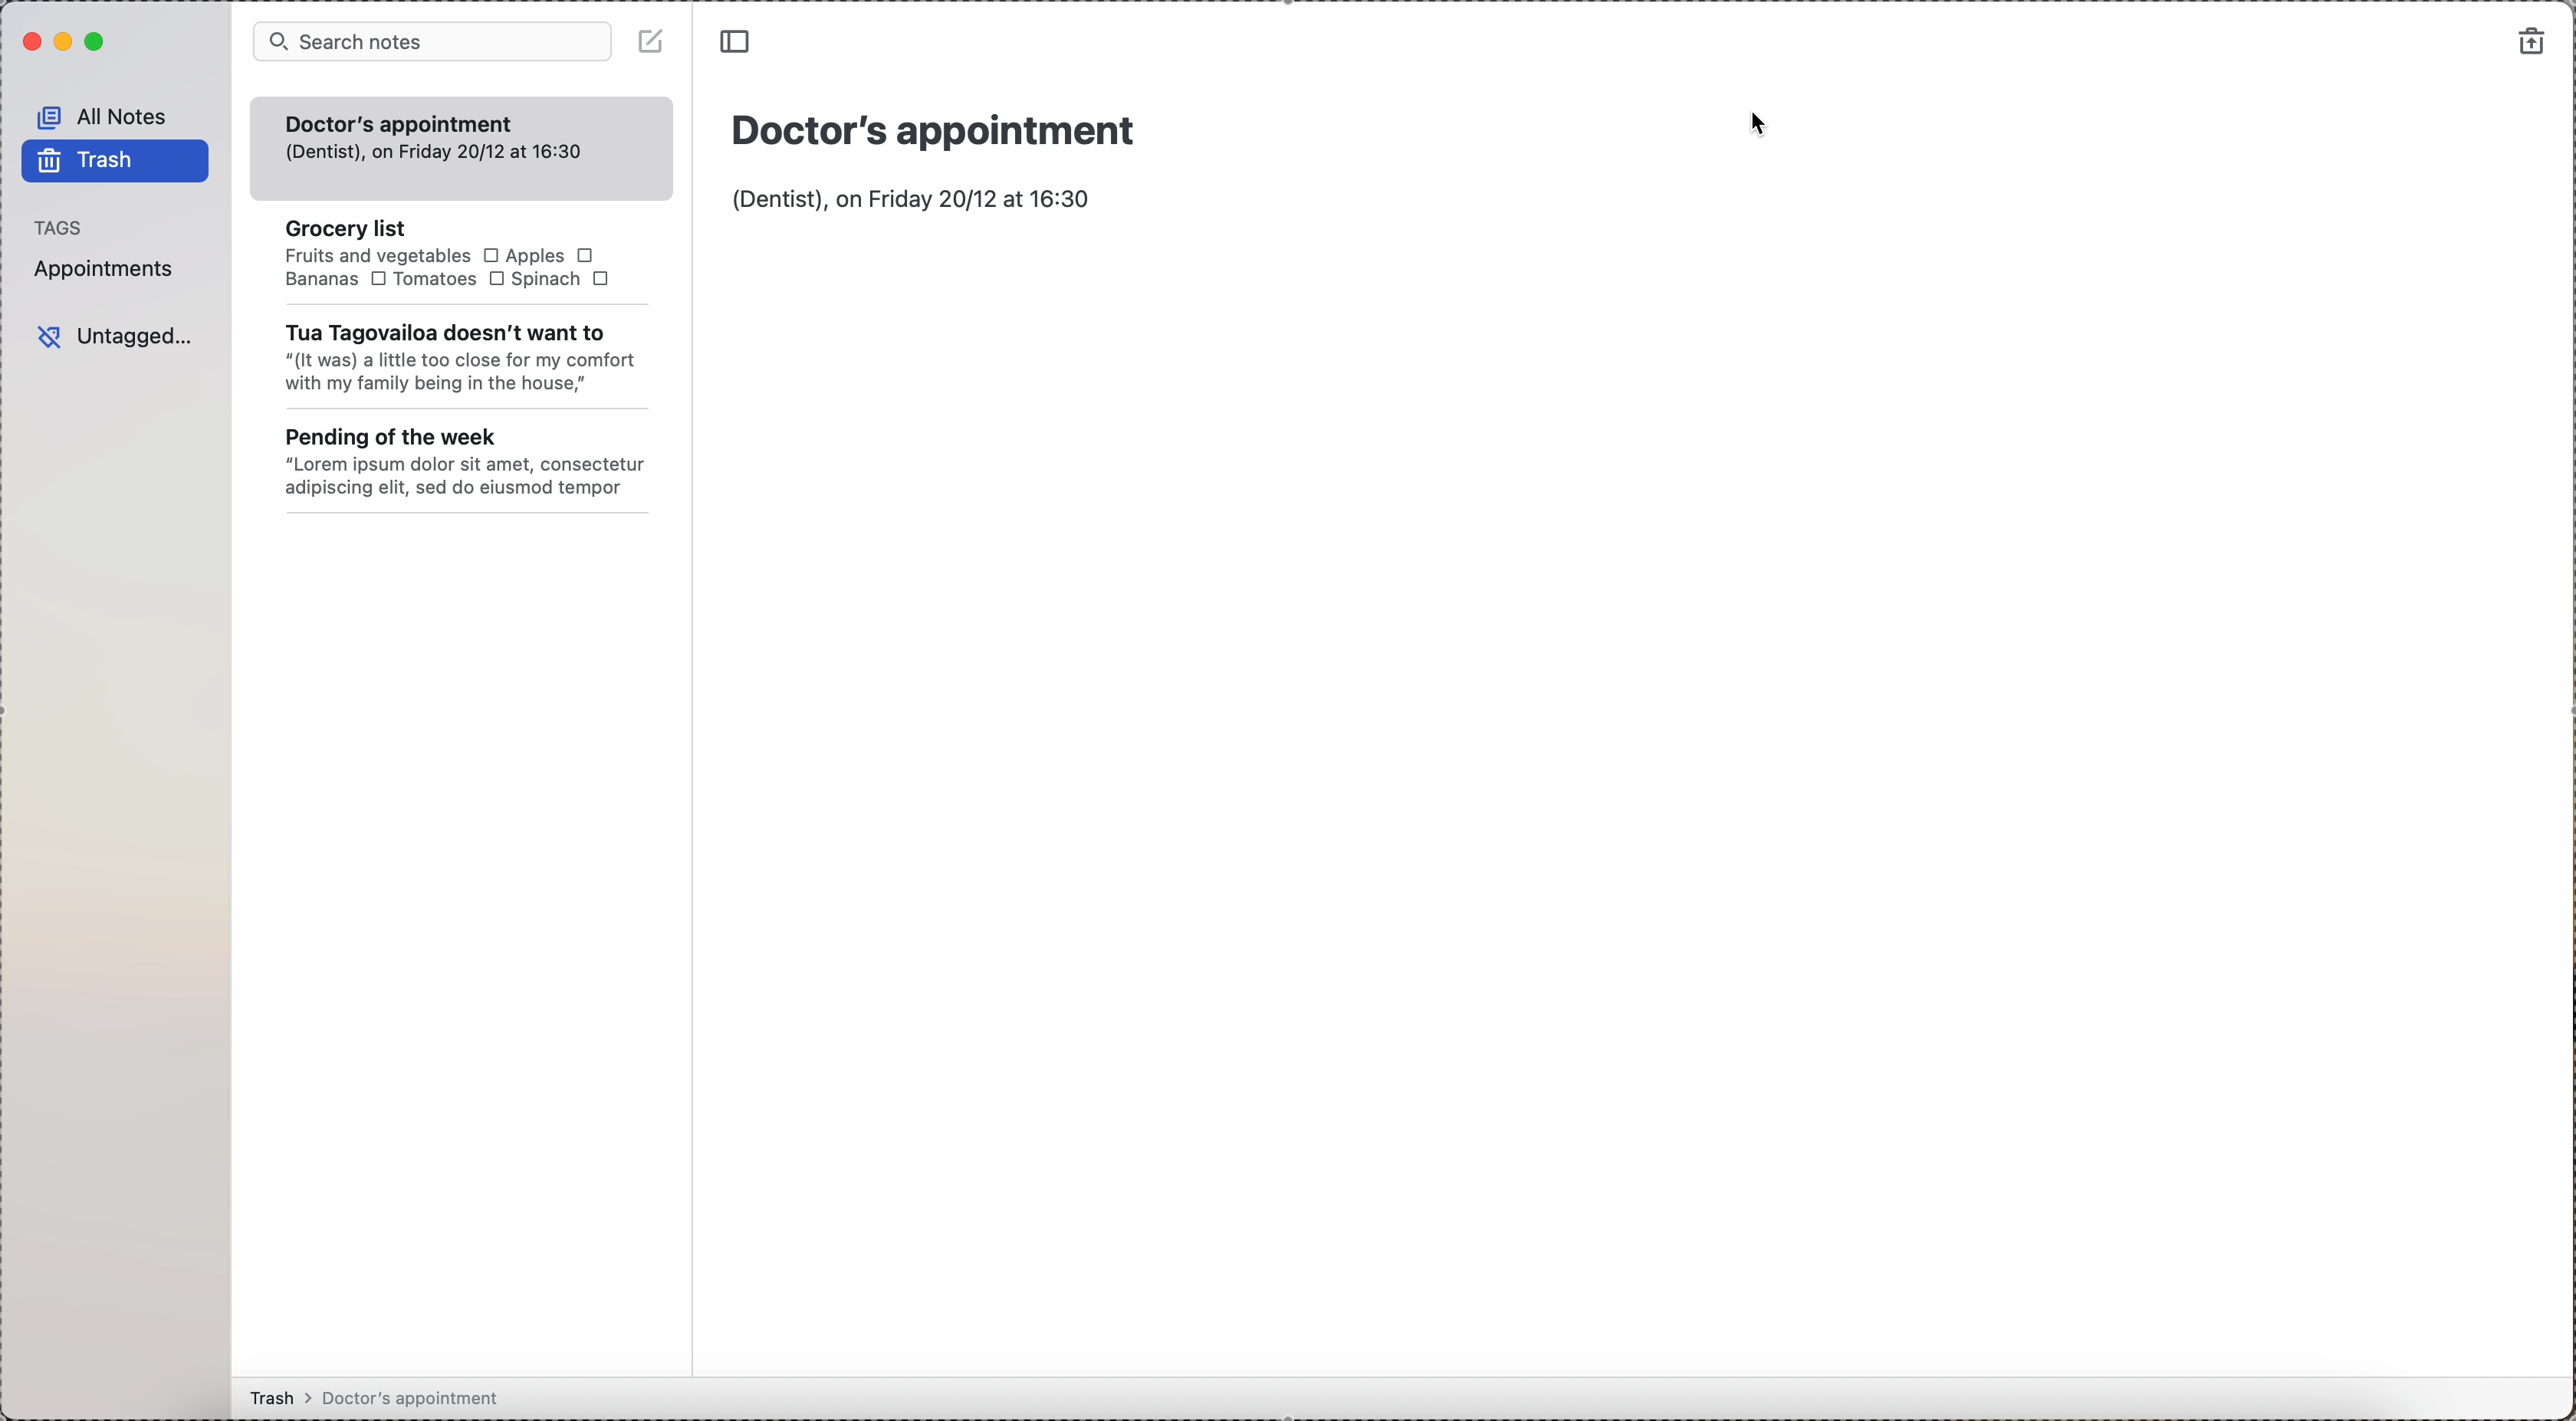 Image resolution: width=2576 pixels, height=1421 pixels. I want to click on Title: Doctor's appointment, so click(937, 132).